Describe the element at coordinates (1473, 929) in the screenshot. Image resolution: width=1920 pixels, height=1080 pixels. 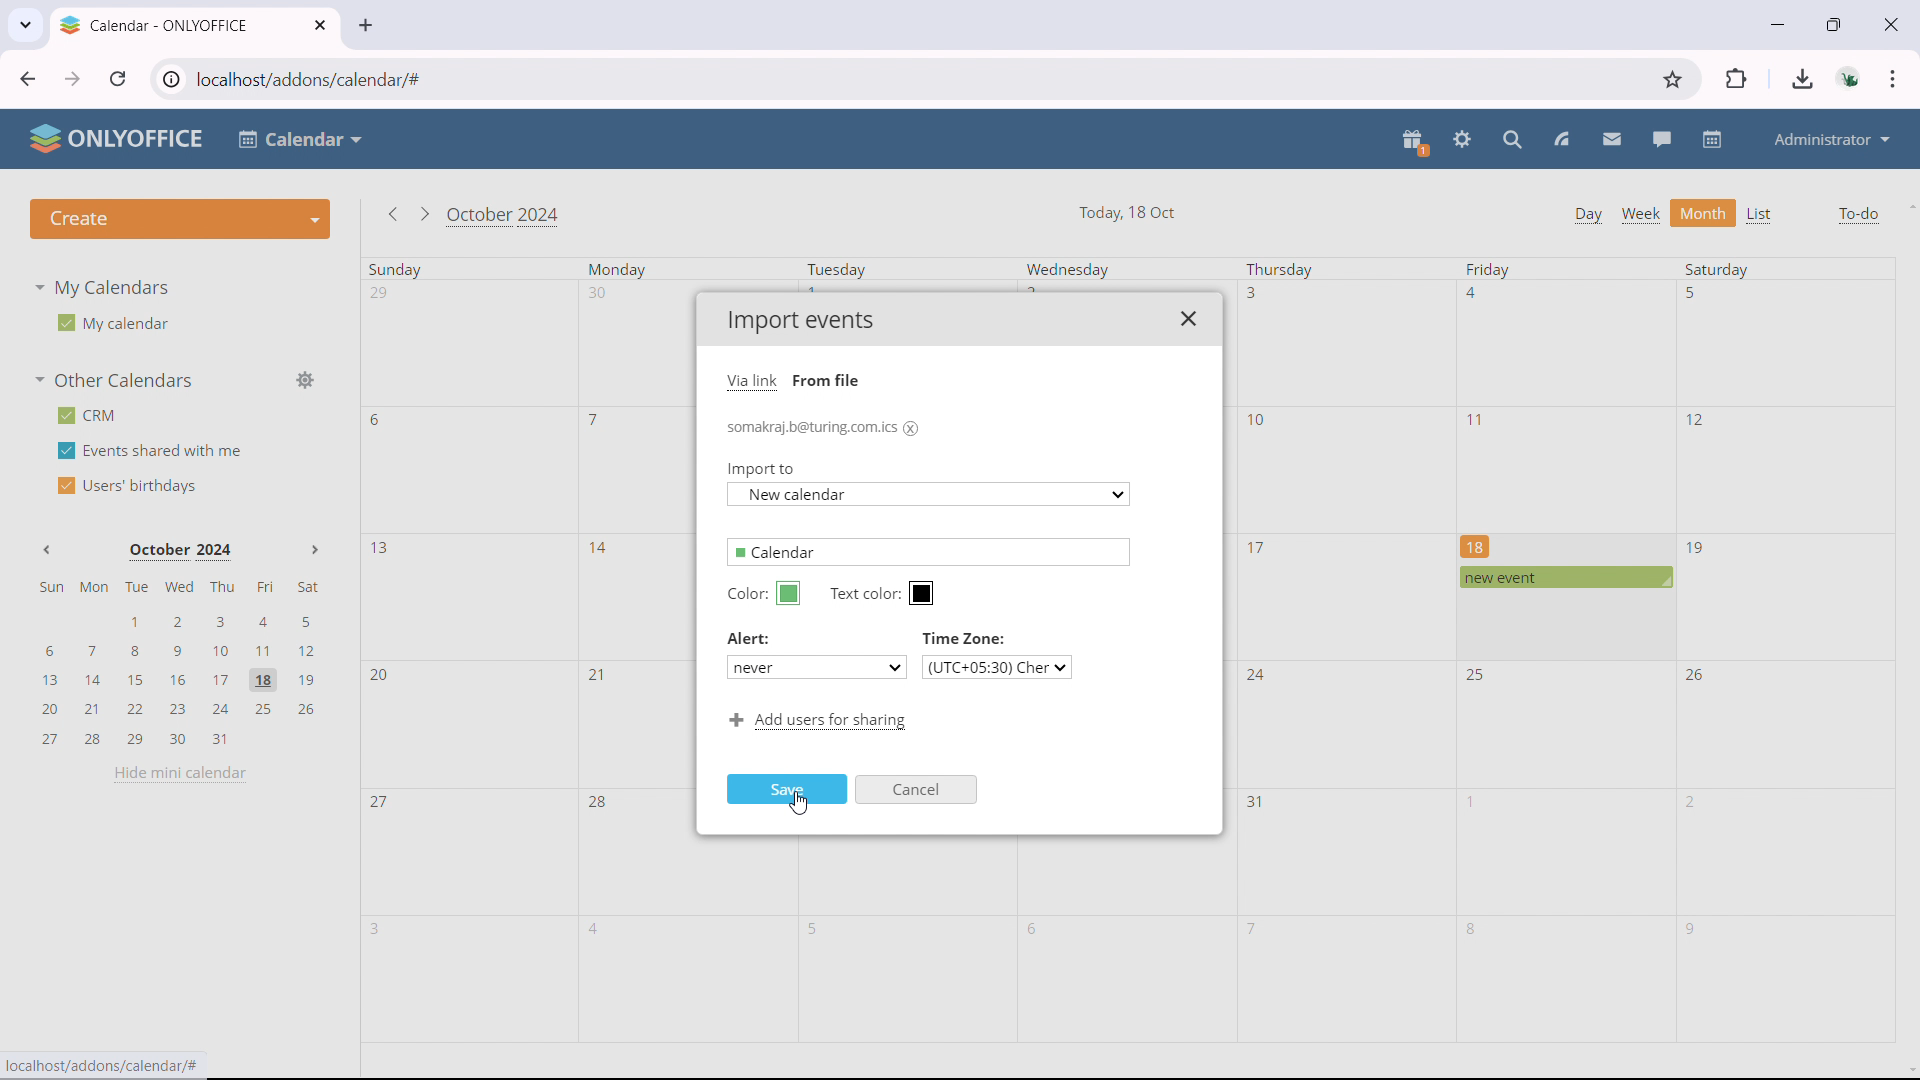
I see `8` at that location.